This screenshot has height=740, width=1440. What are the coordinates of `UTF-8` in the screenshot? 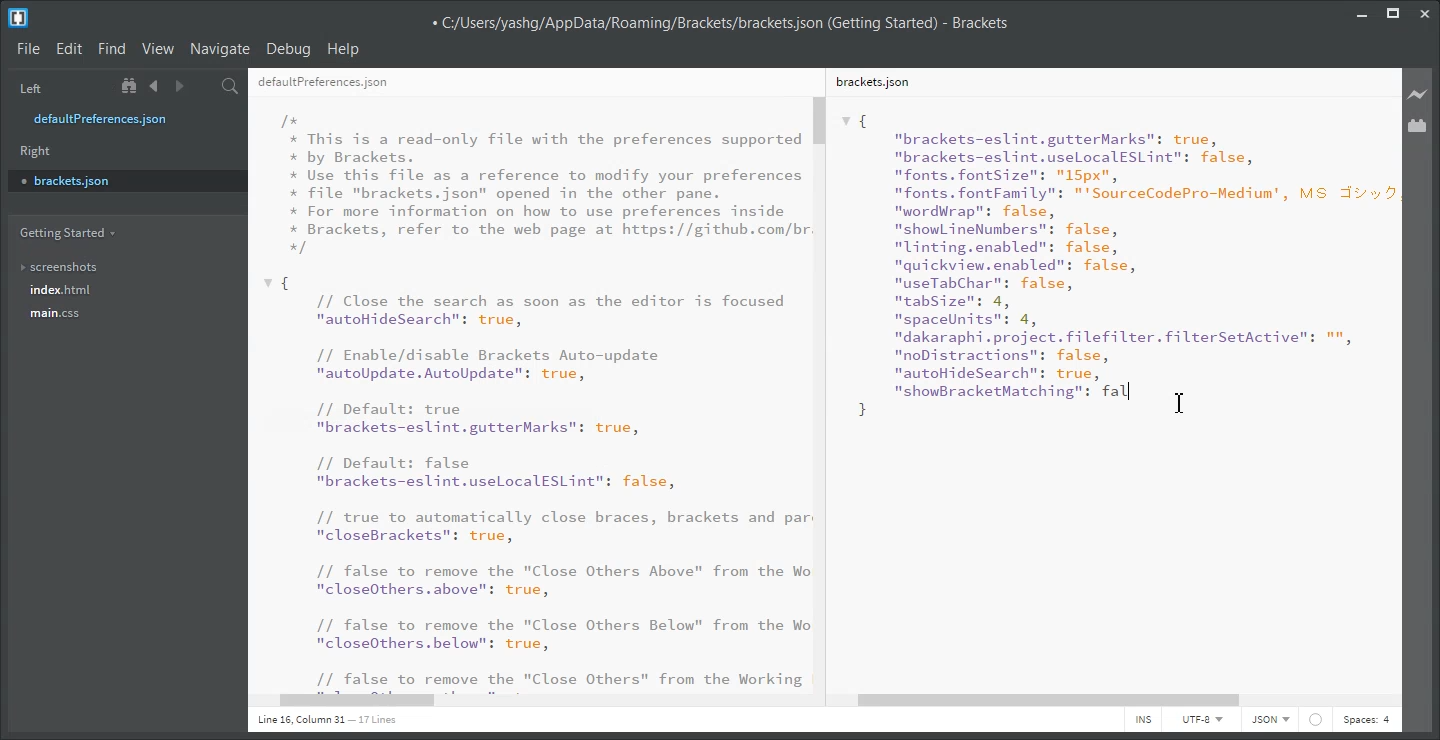 It's located at (1201, 719).